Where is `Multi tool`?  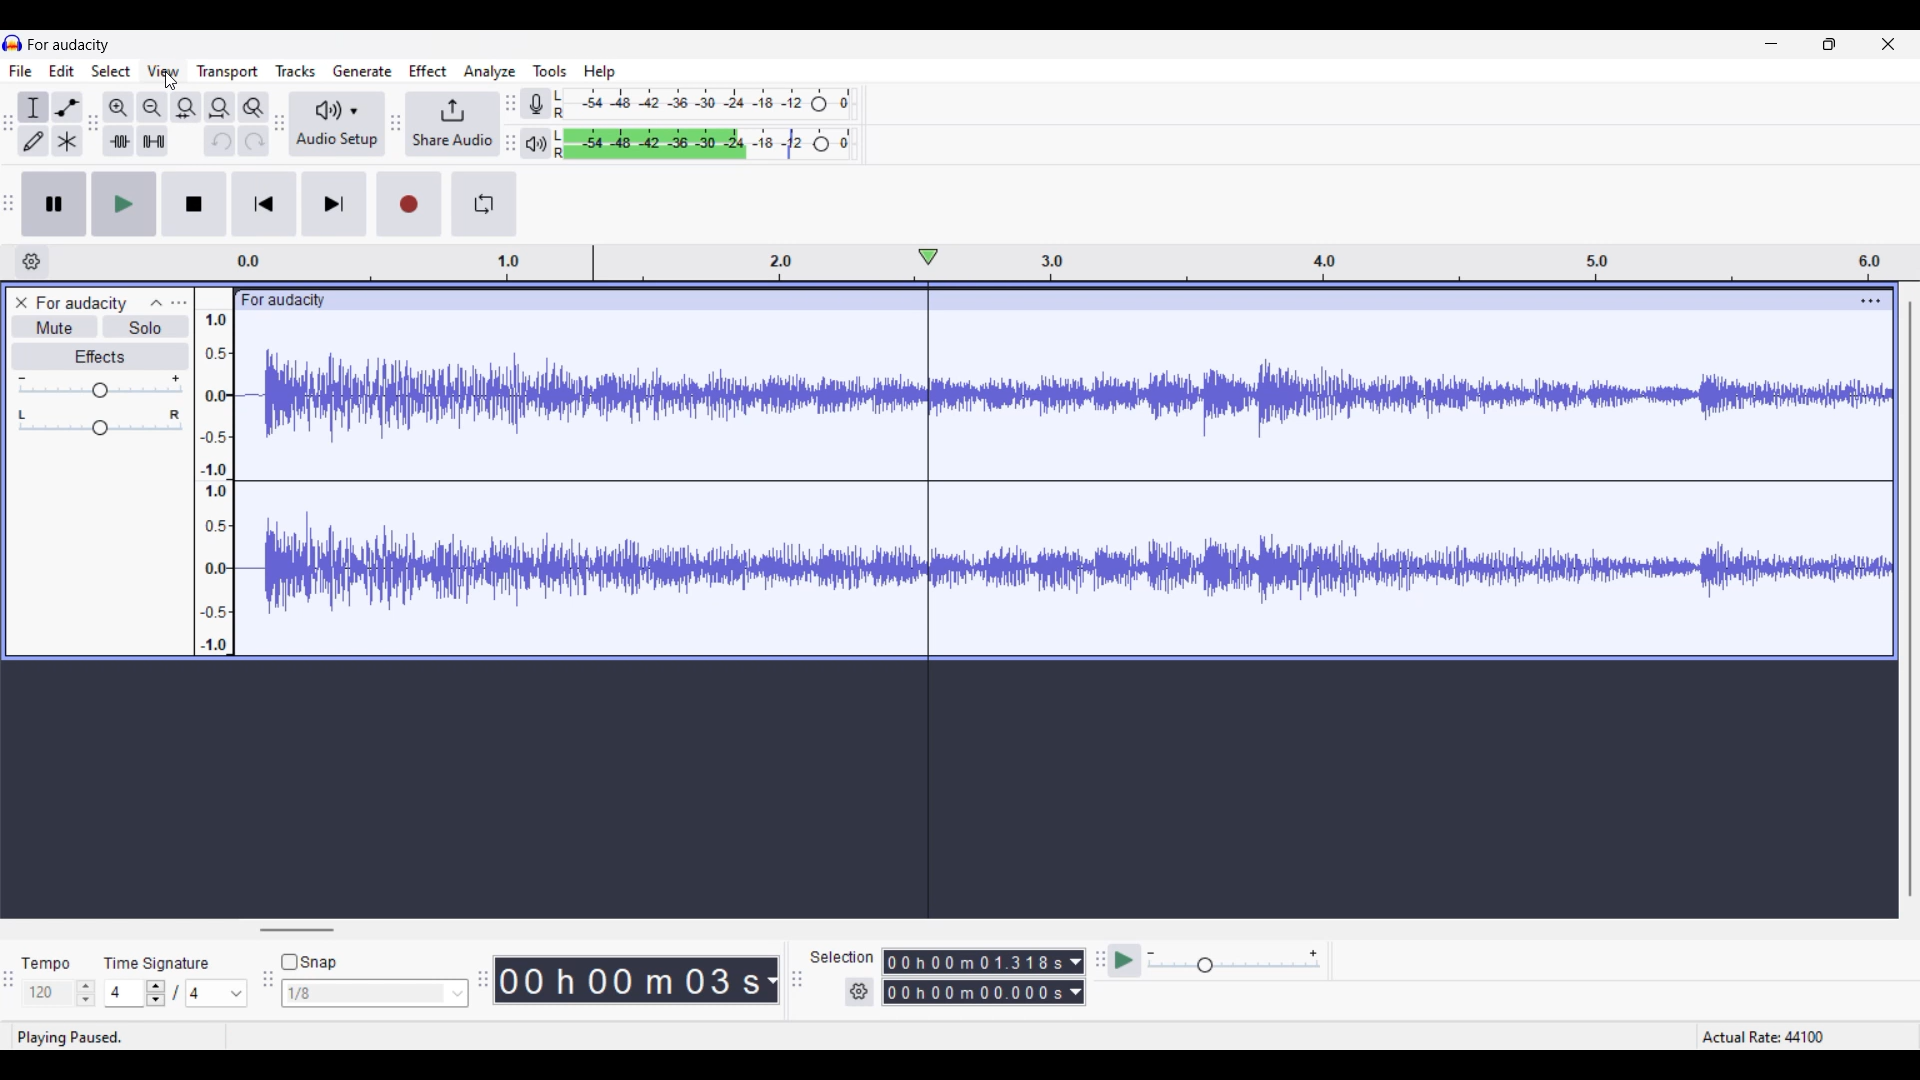 Multi tool is located at coordinates (67, 140).